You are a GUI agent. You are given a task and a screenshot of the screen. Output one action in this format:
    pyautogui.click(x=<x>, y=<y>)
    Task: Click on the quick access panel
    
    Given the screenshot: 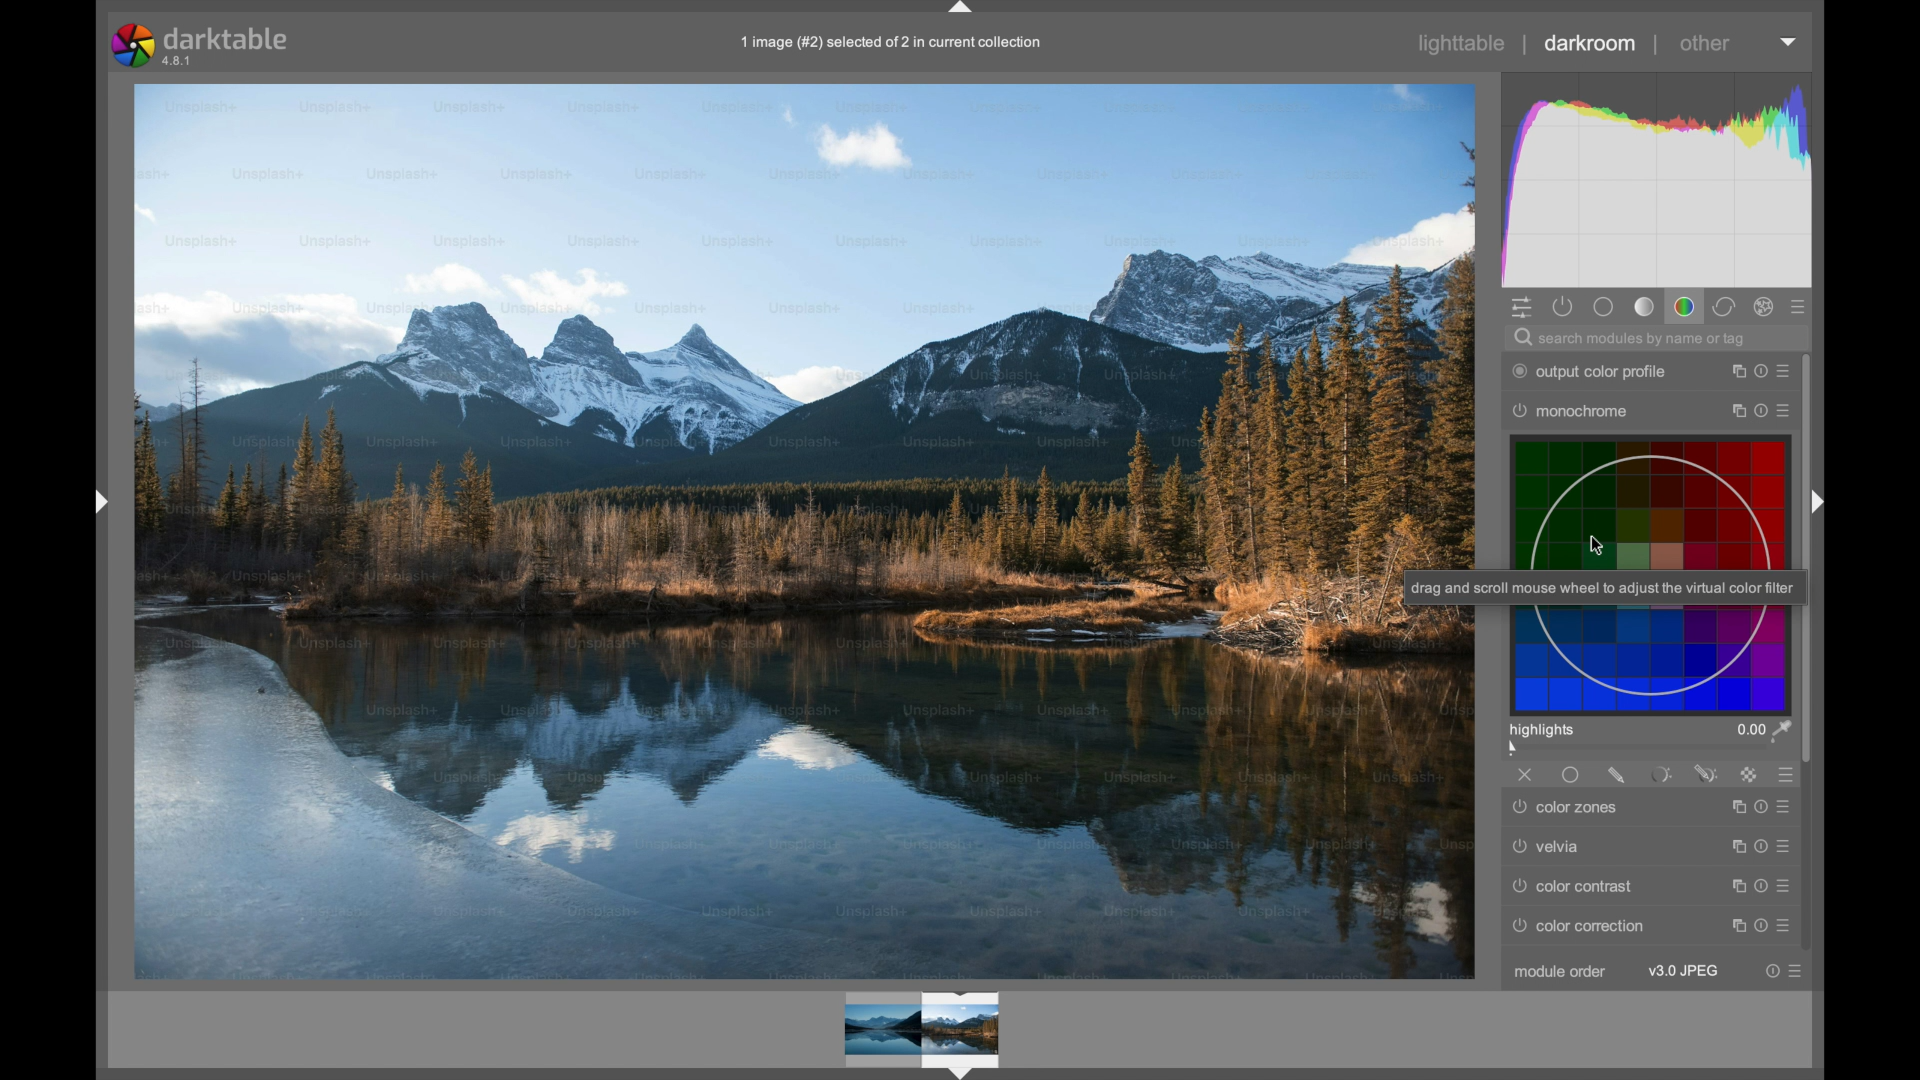 What is the action you would take?
    pyautogui.click(x=1522, y=308)
    